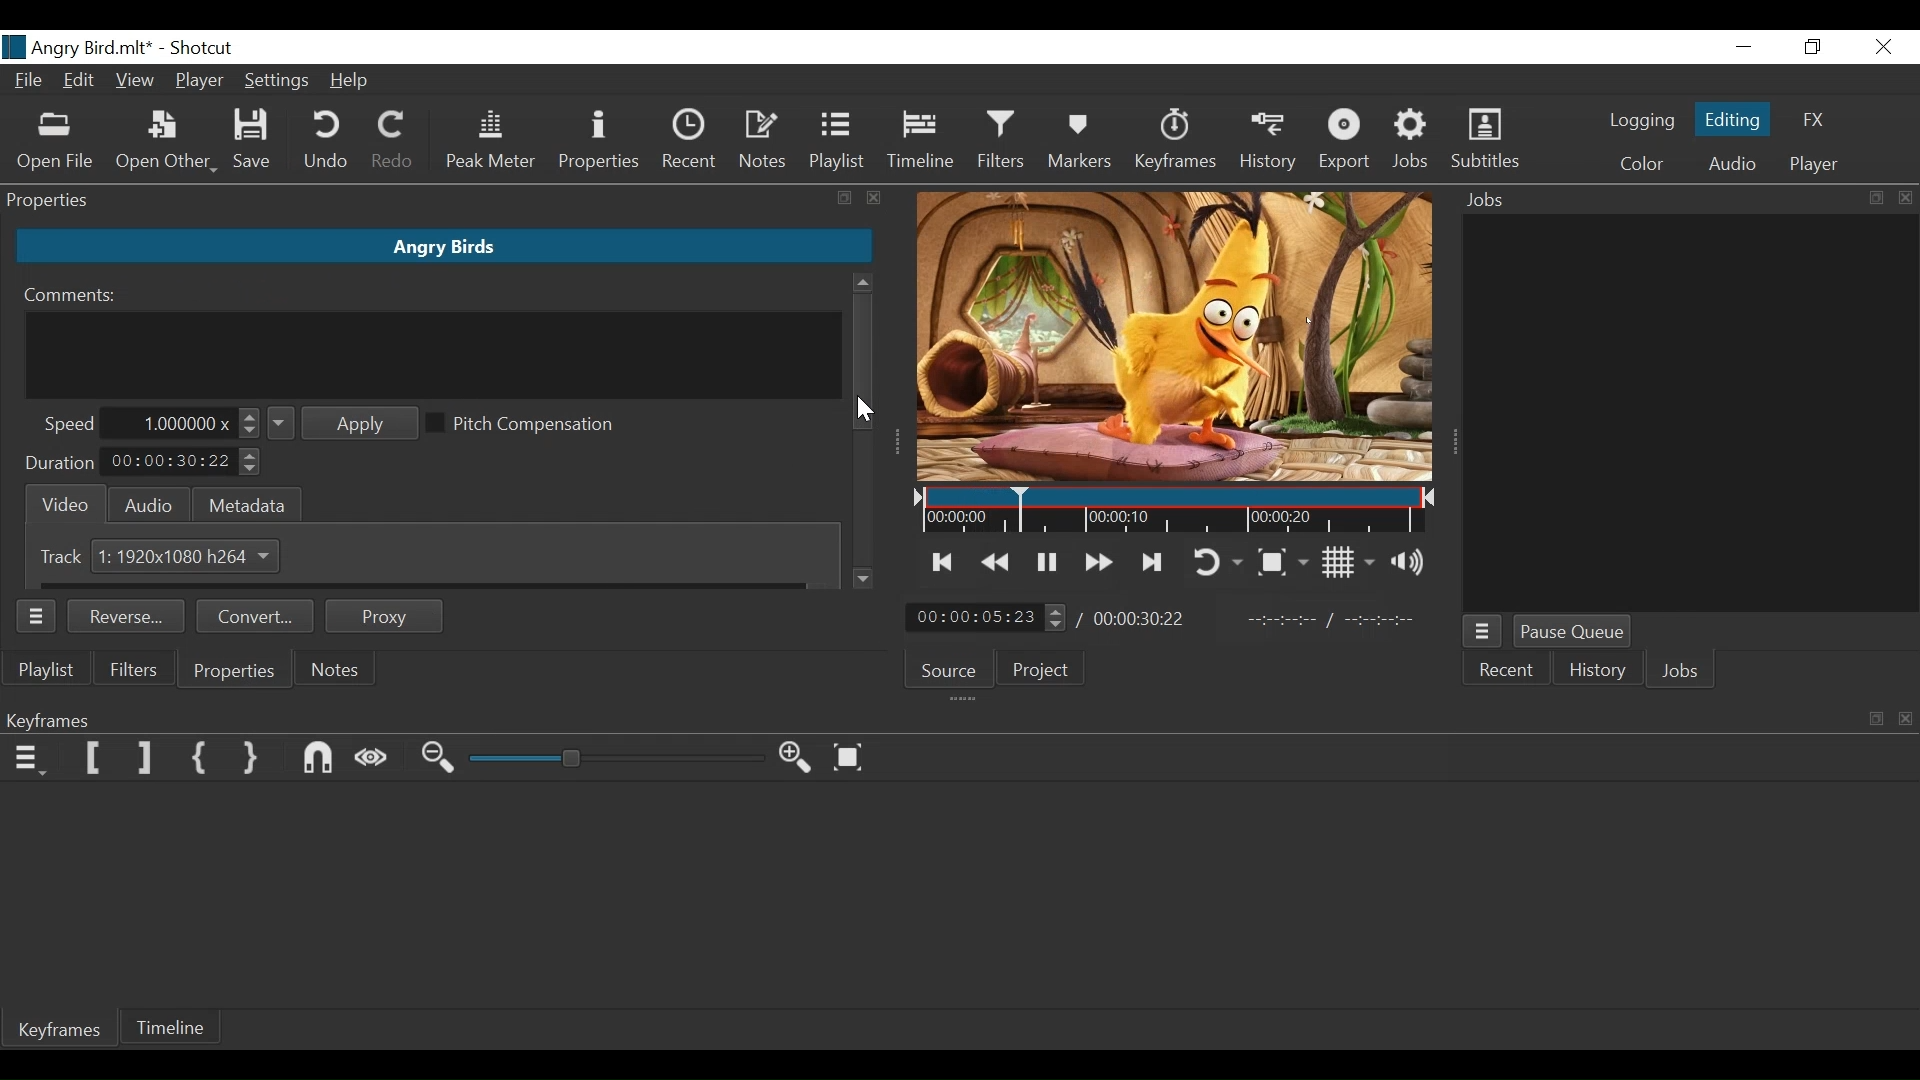 The width and height of the screenshot is (1920, 1080). Describe the element at coordinates (254, 760) in the screenshot. I see `Set Second Simple keyframe` at that location.